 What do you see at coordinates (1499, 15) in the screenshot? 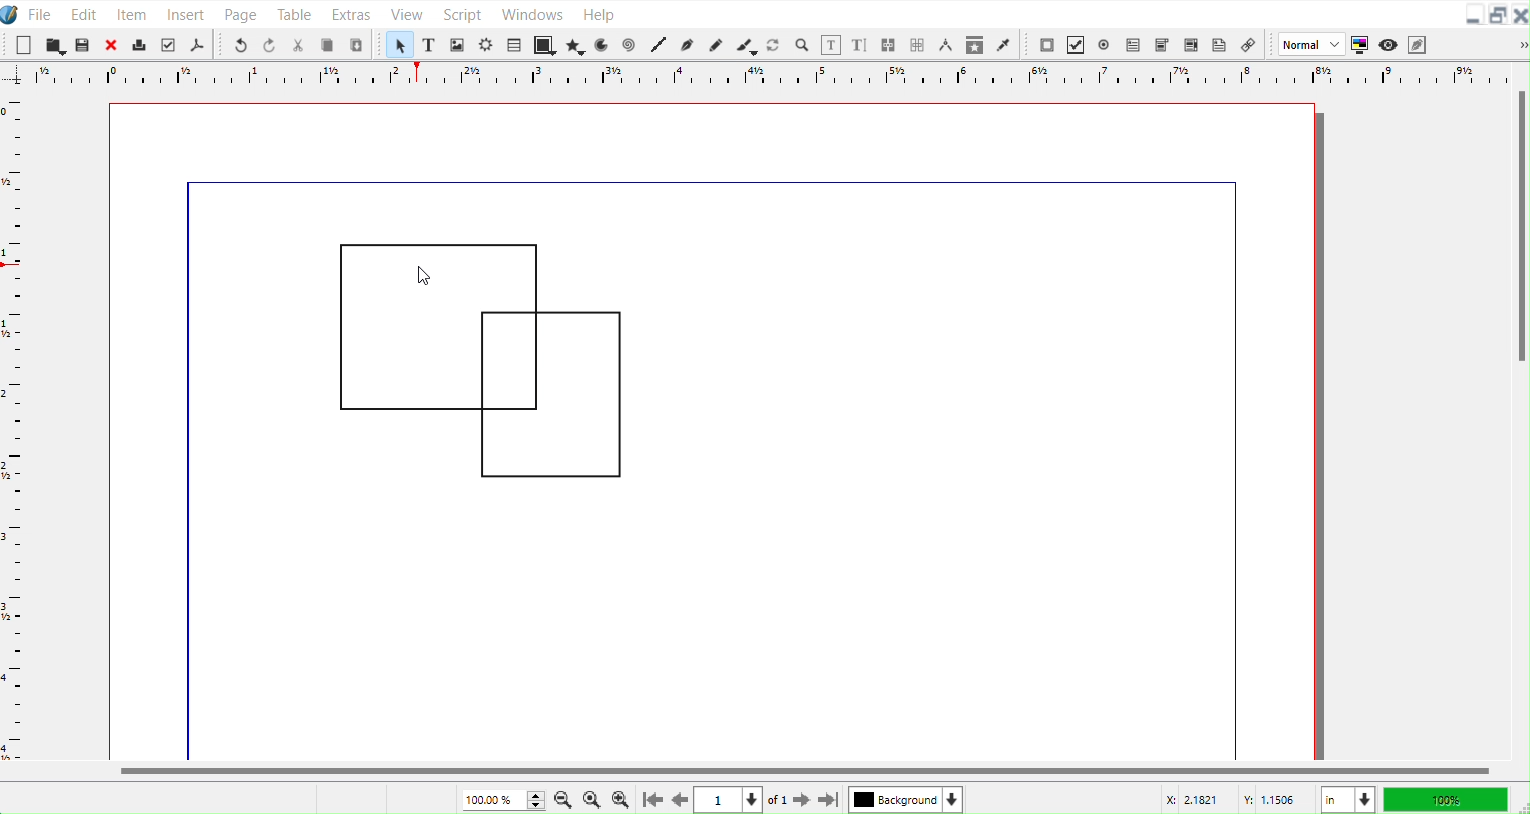
I see `Maximize` at bounding box center [1499, 15].